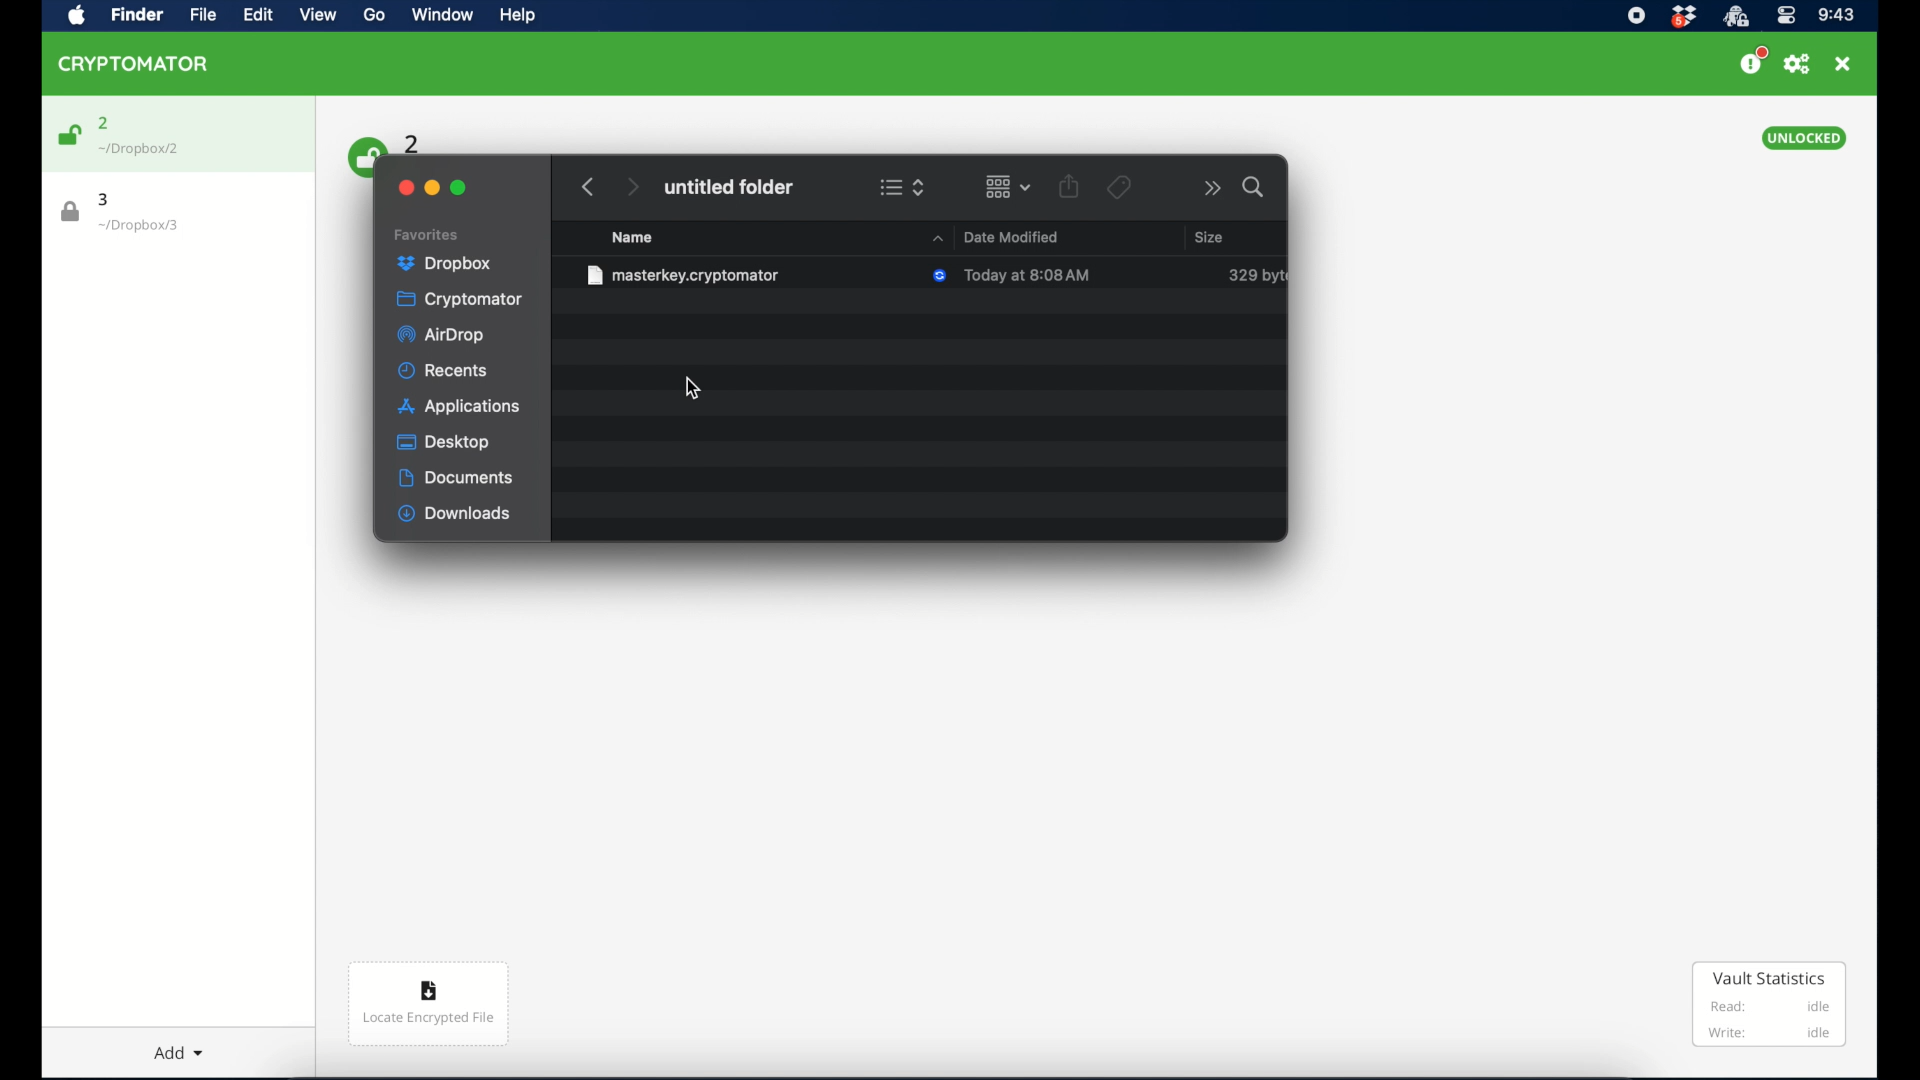 This screenshot has width=1920, height=1080. I want to click on finder, so click(134, 14).